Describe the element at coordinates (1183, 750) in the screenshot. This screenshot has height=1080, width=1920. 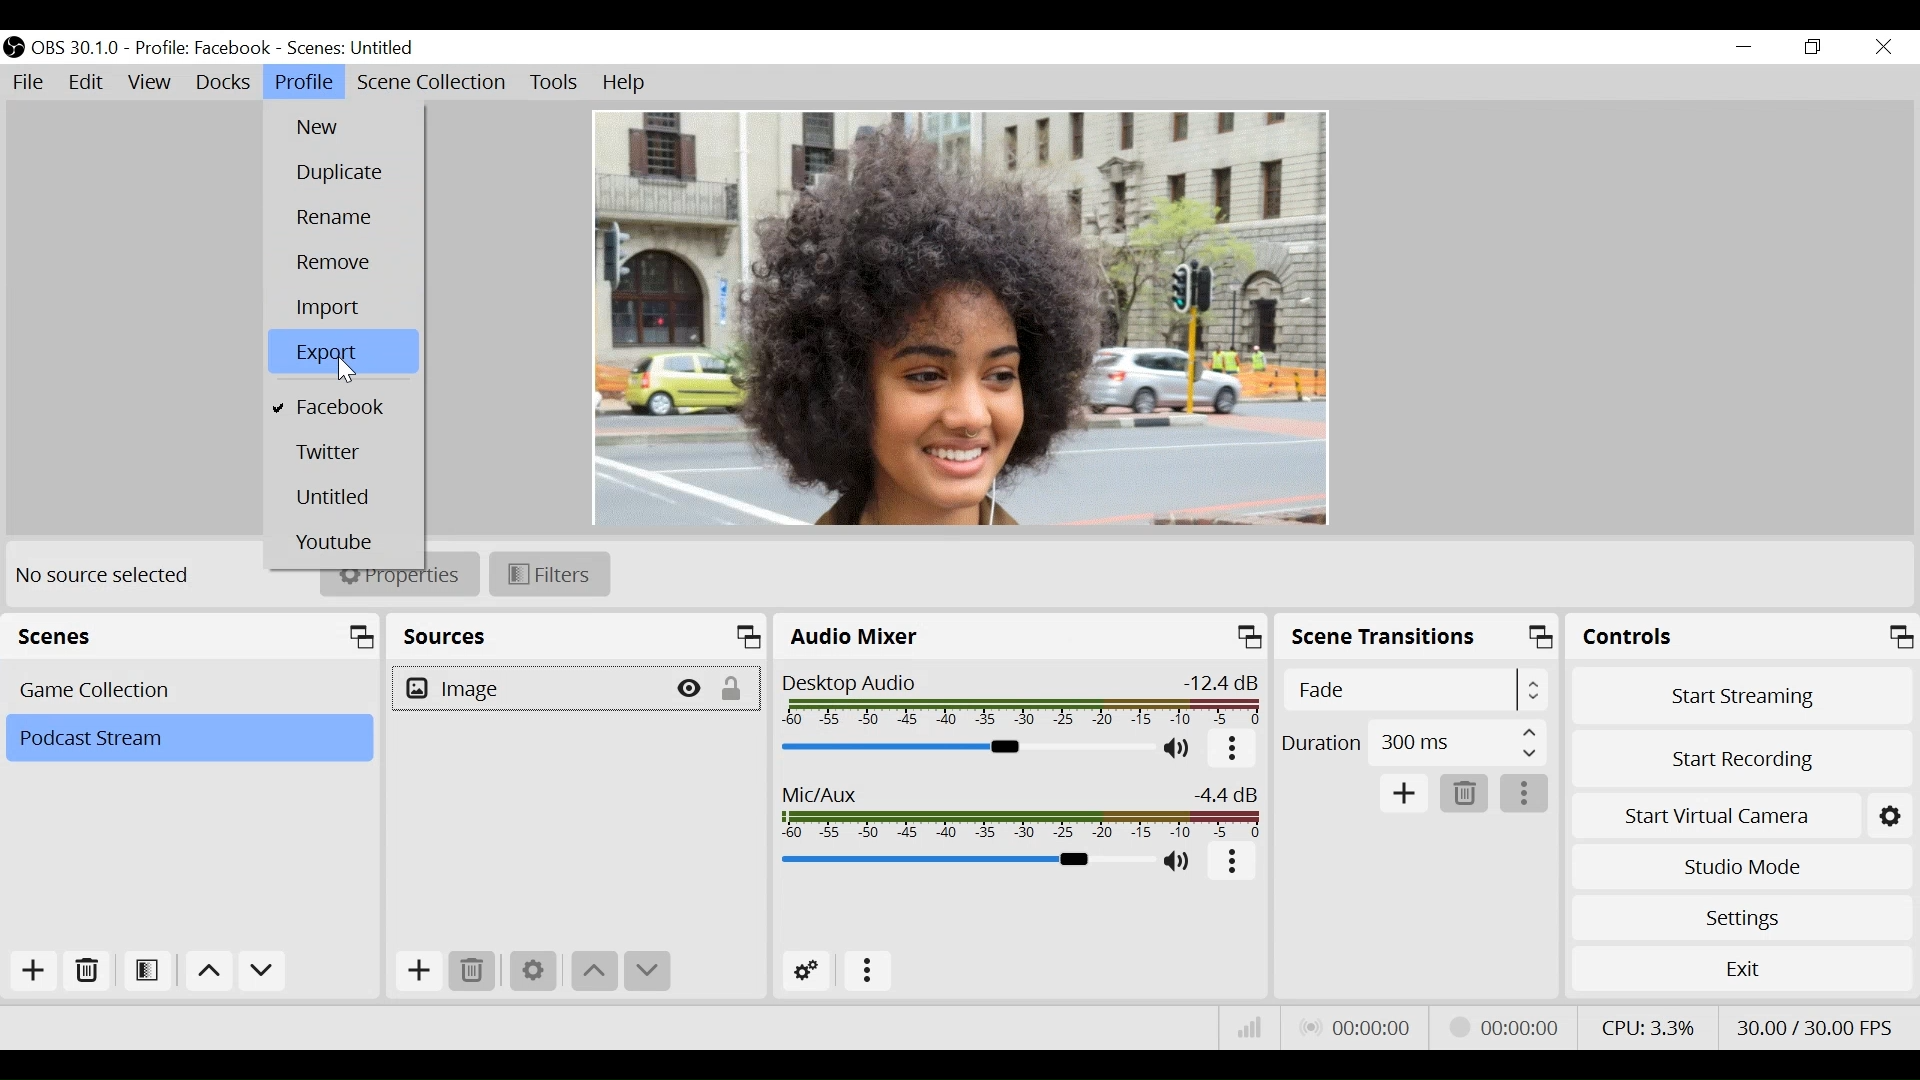
I see `(un)mute` at that location.